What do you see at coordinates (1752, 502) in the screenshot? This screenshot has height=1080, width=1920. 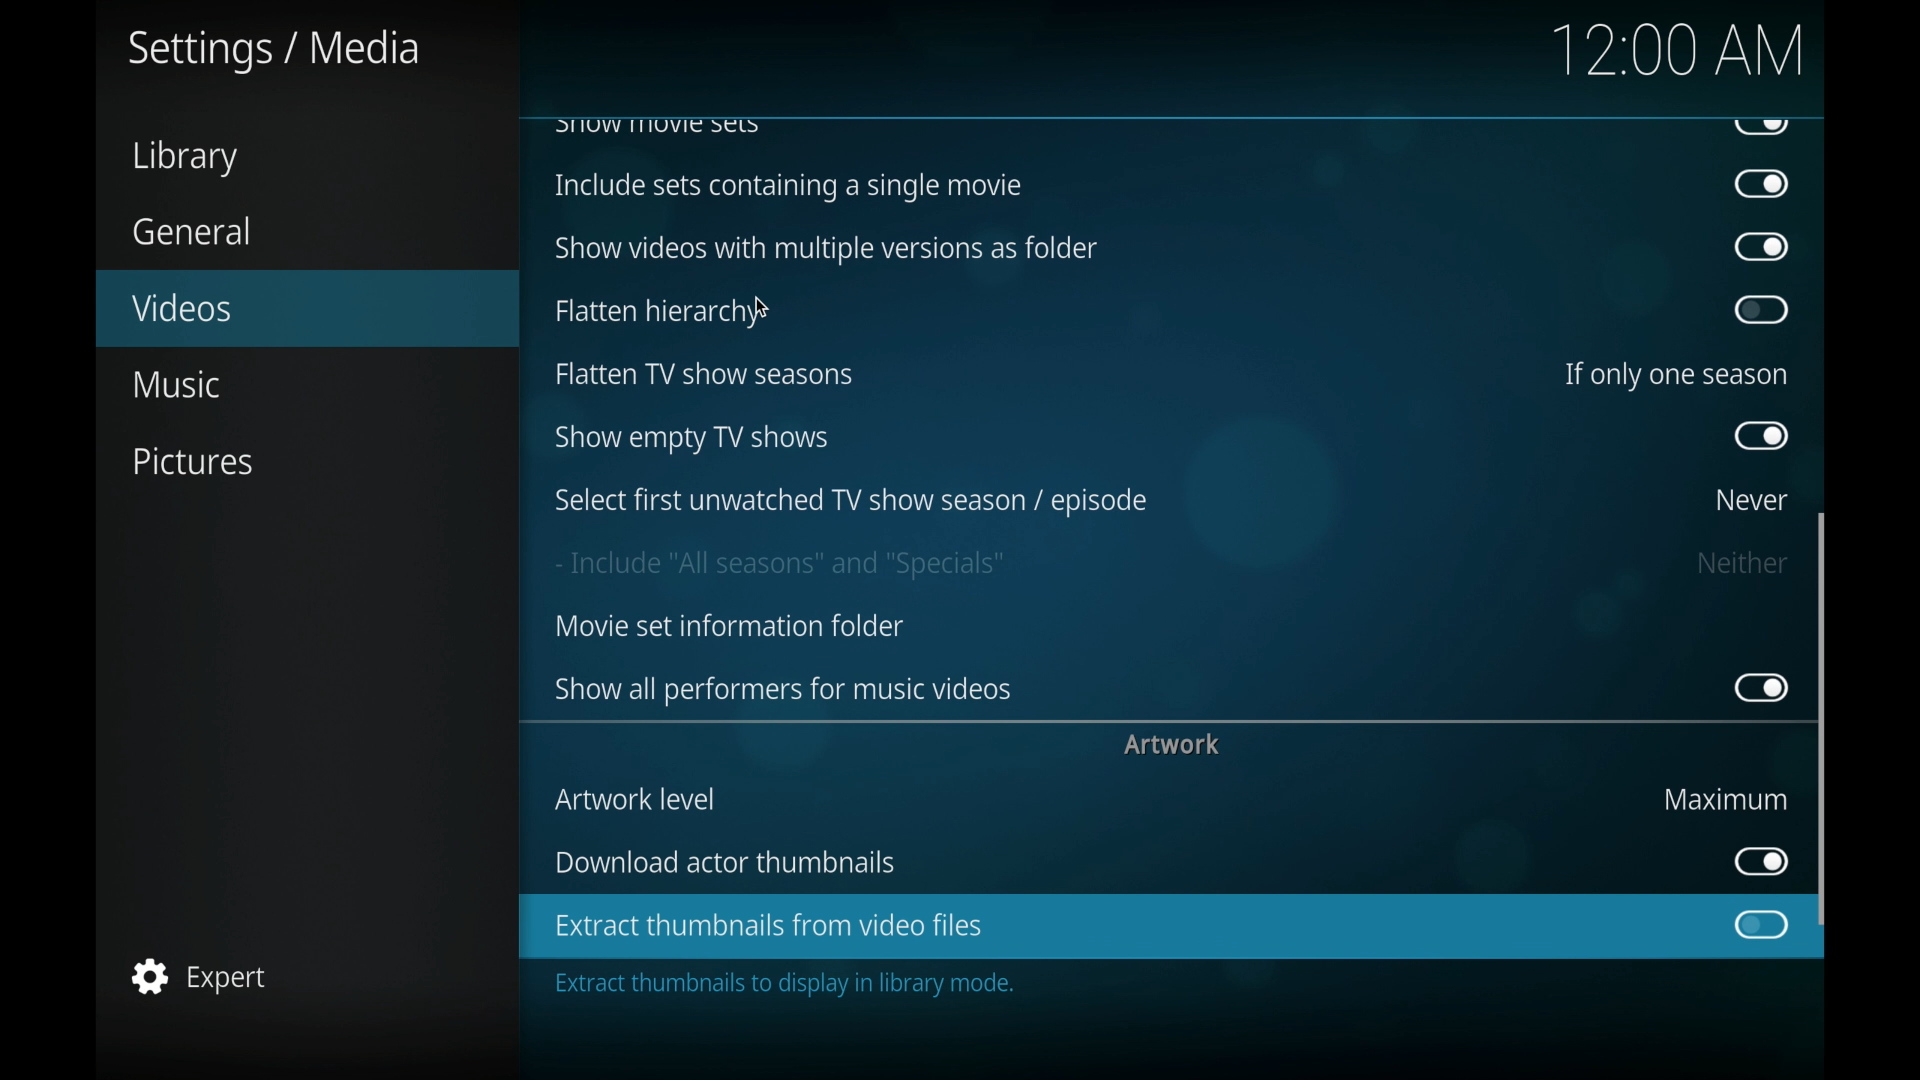 I see `never` at bounding box center [1752, 502].